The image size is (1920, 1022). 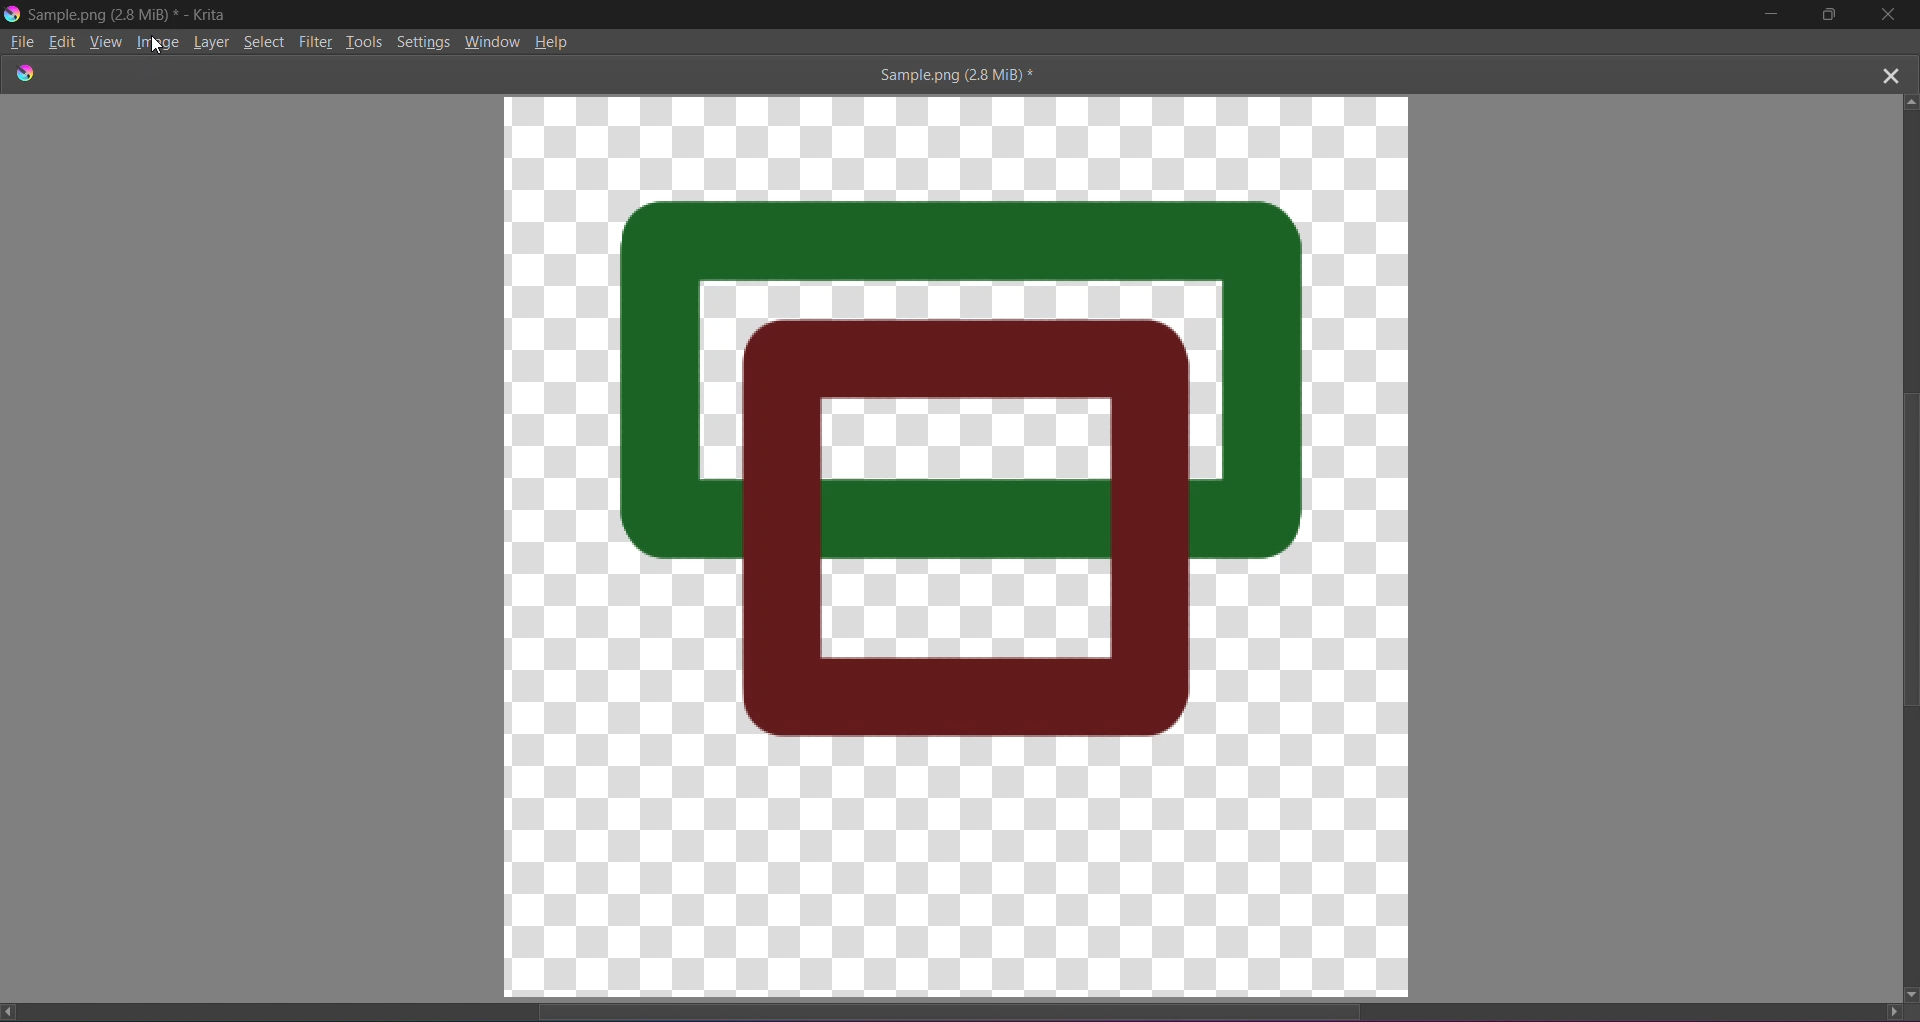 What do you see at coordinates (318, 40) in the screenshot?
I see `Filter` at bounding box center [318, 40].